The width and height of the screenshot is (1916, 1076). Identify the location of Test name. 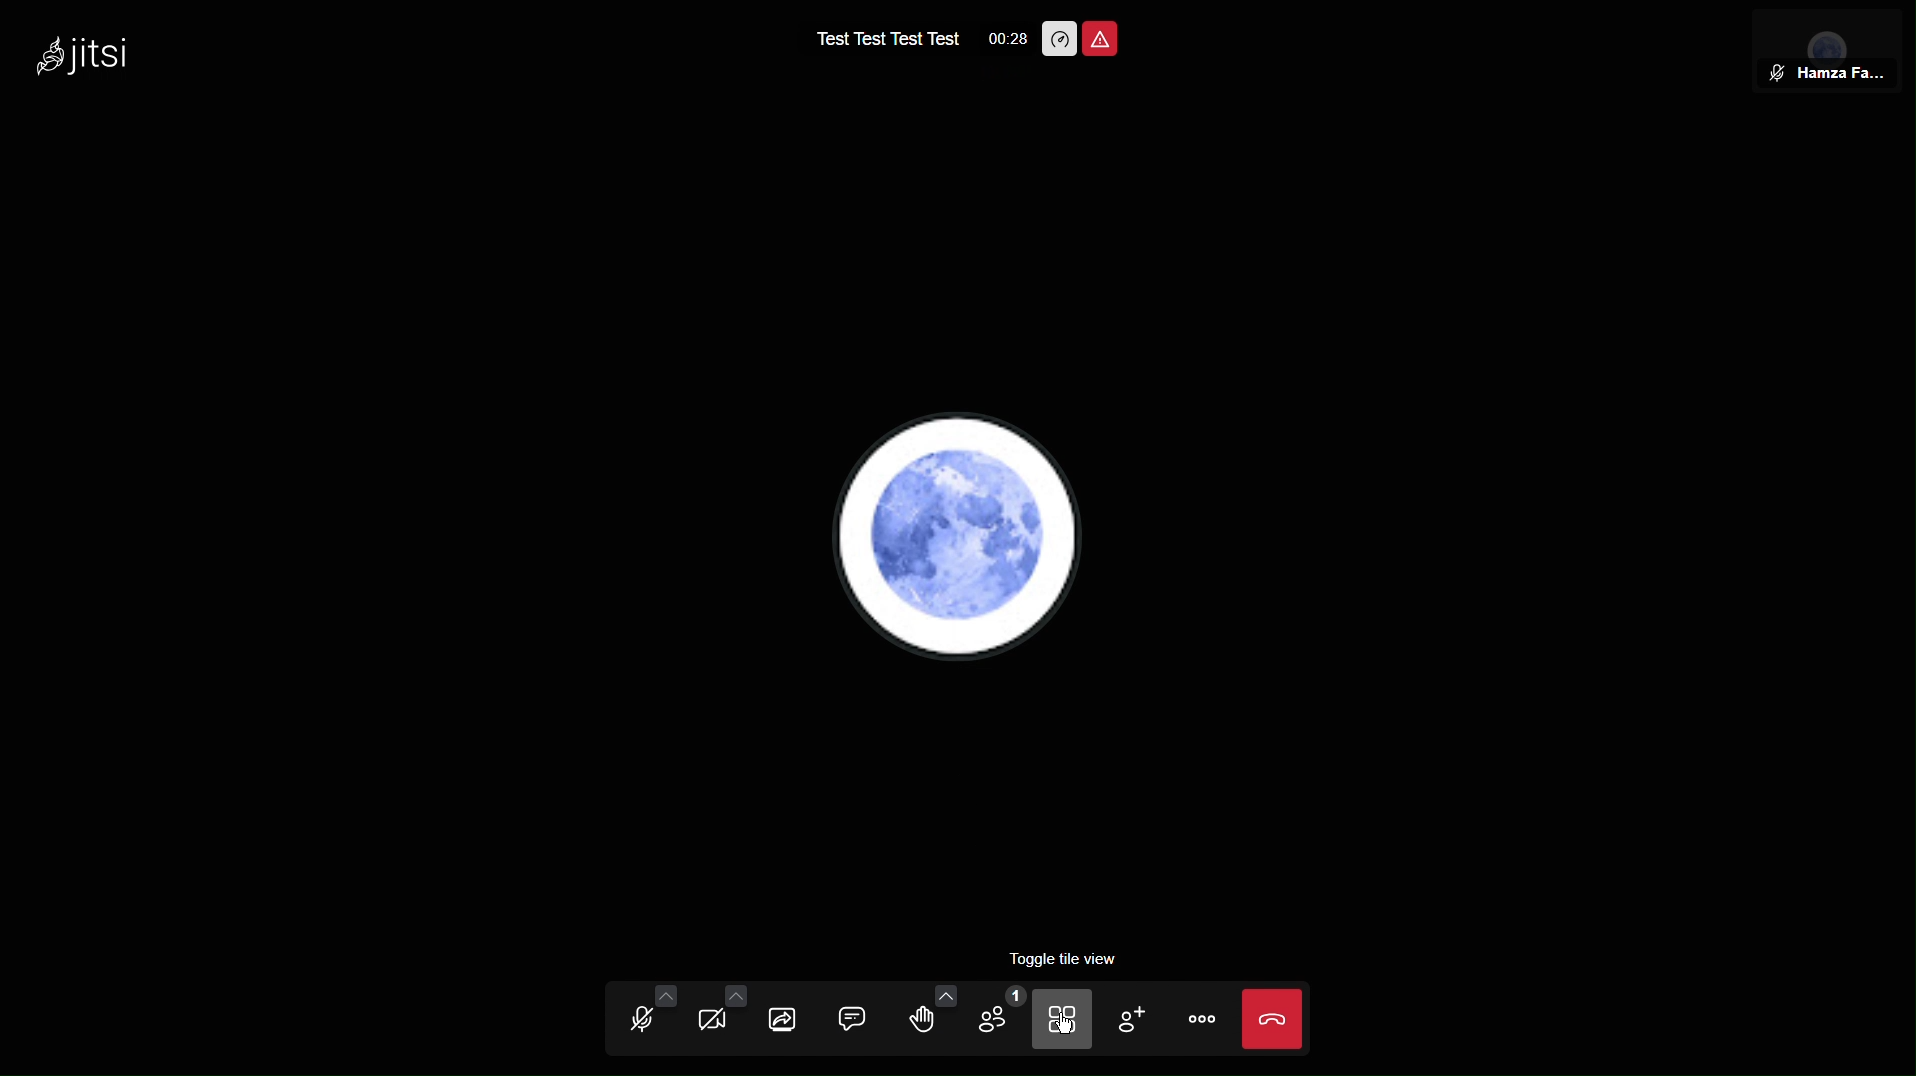
(891, 43).